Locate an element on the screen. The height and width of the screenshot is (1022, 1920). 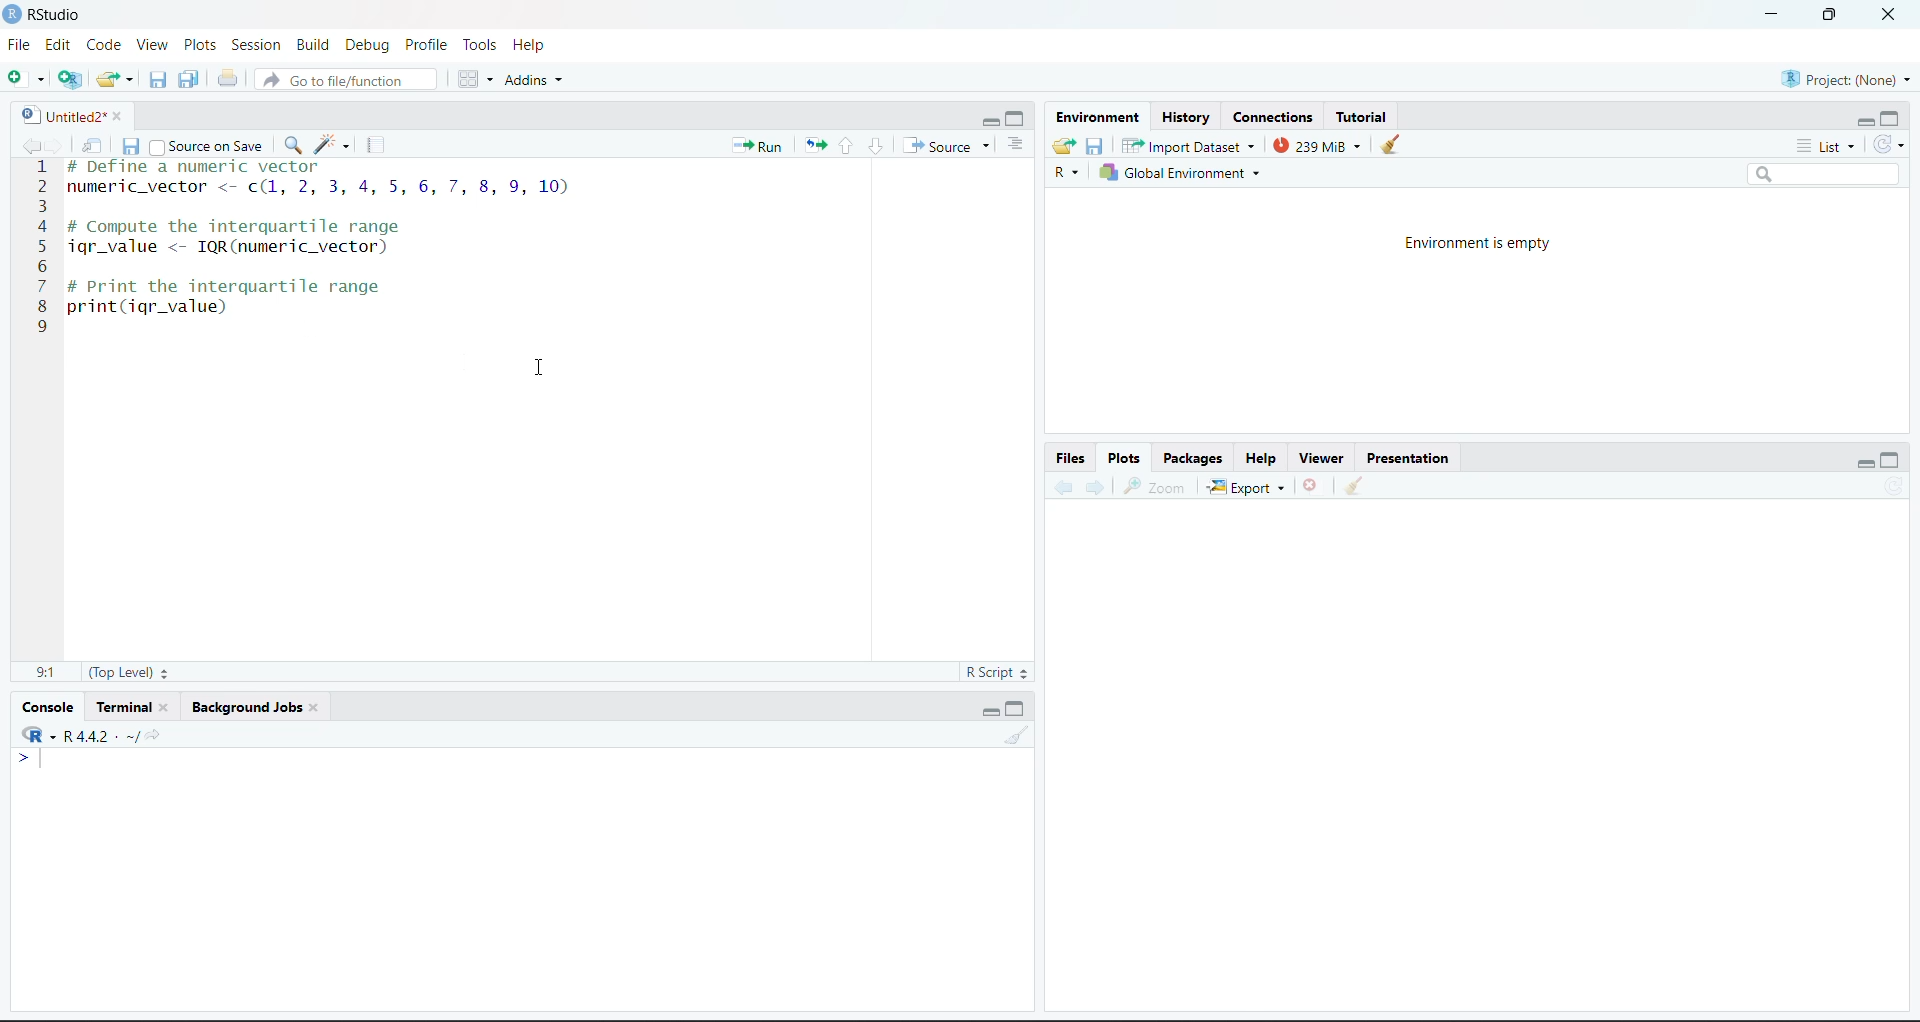
Save current document (Ctrl + S) is located at coordinates (157, 78).